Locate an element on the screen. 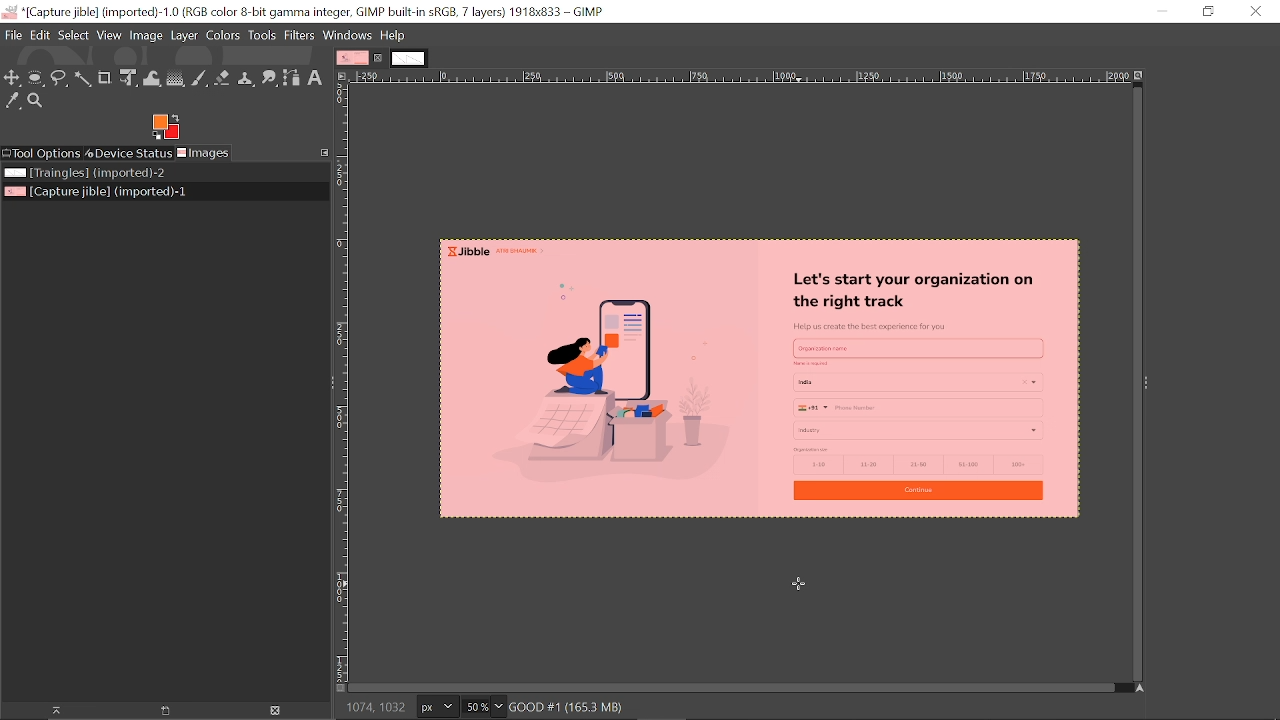  Zoom when window size changes is located at coordinates (1142, 77).